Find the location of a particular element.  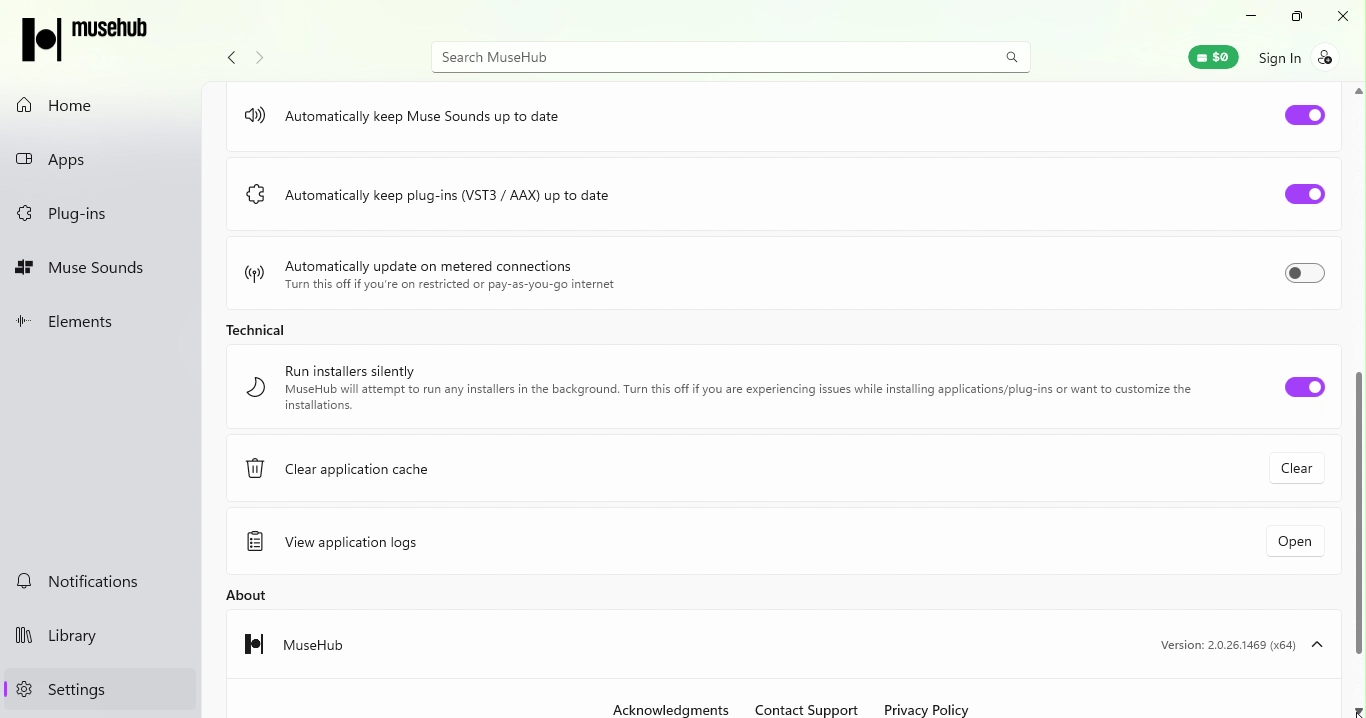

Navigate back is located at coordinates (227, 60).